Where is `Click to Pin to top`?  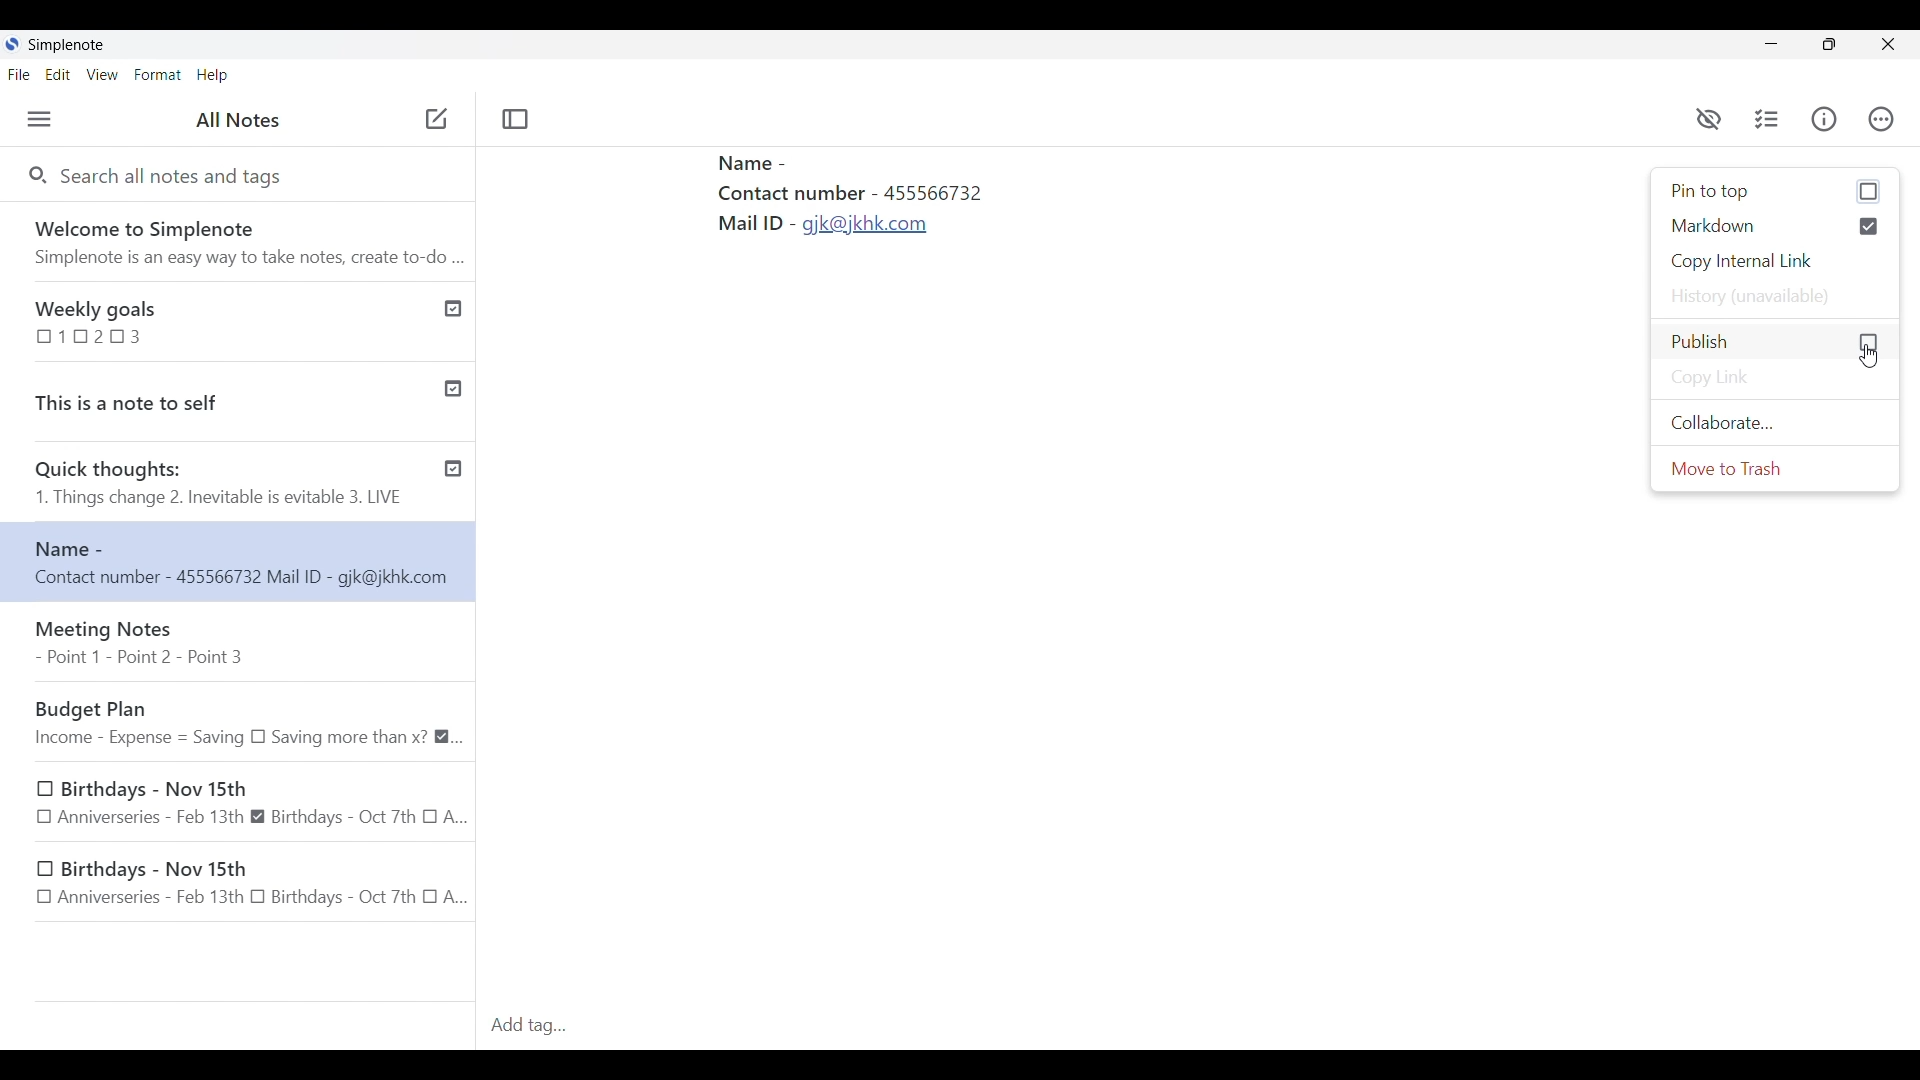 Click to Pin to top is located at coordinates (1776, 192).